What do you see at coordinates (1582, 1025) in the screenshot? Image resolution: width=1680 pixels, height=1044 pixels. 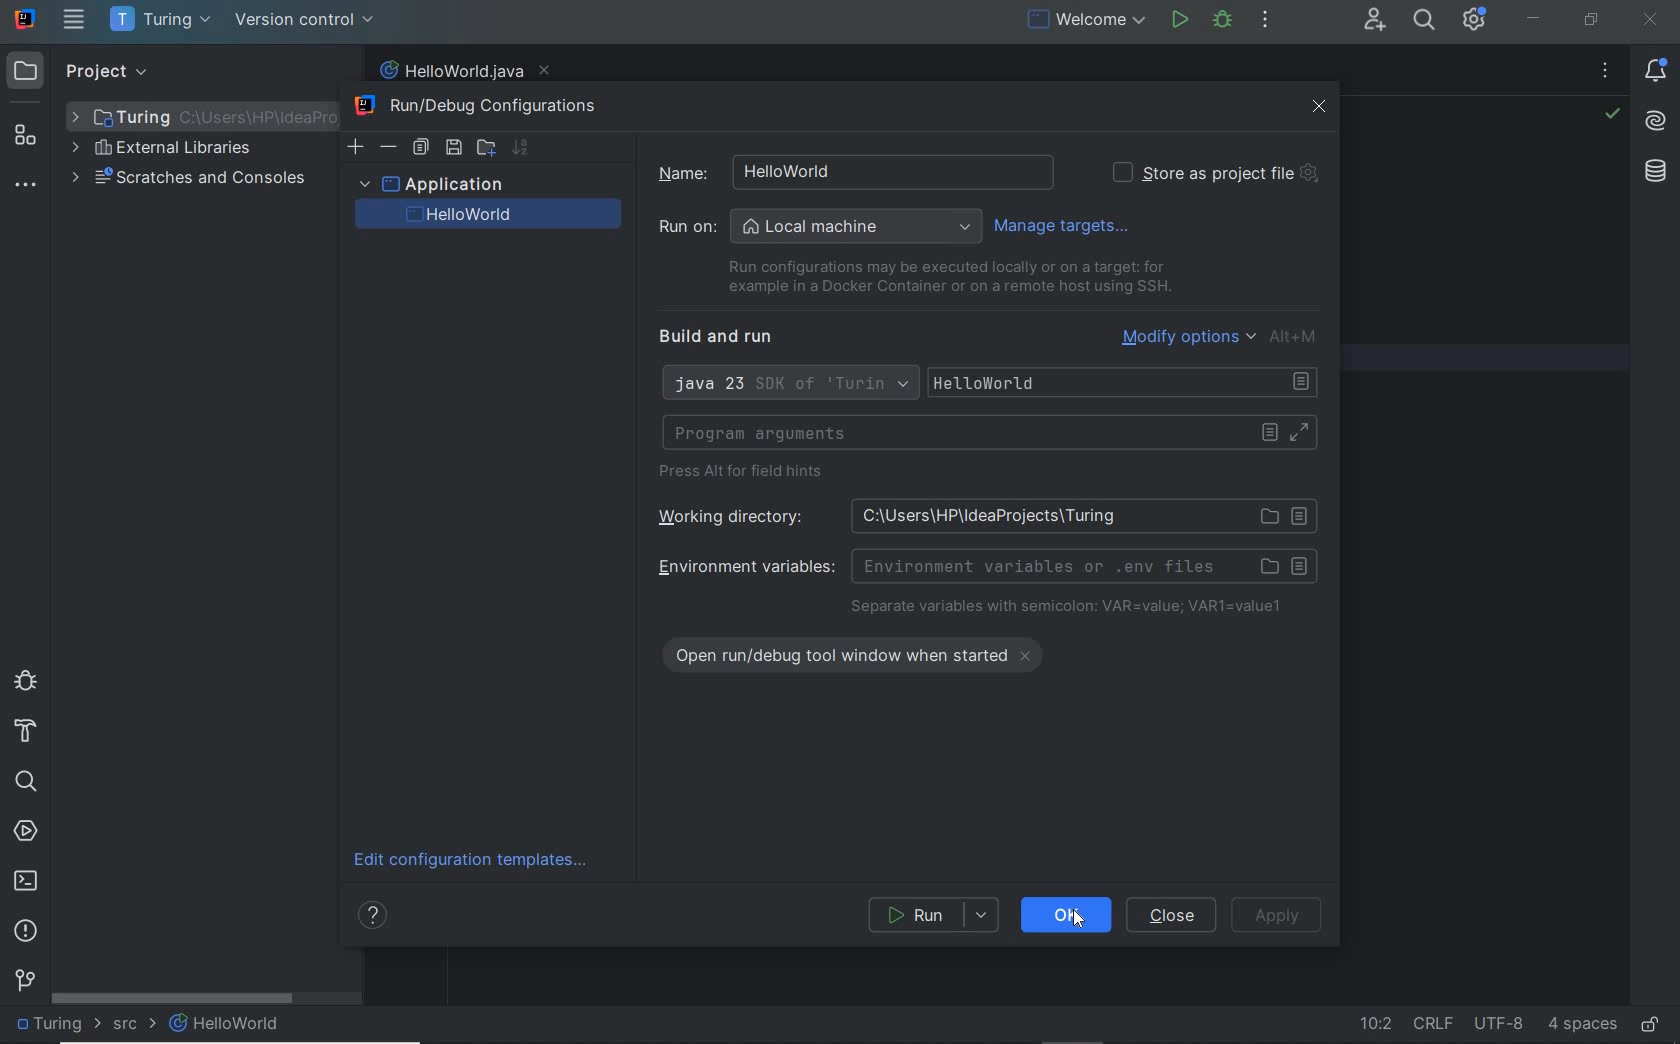 I see `indent` at bounding box center [1582, 1025].